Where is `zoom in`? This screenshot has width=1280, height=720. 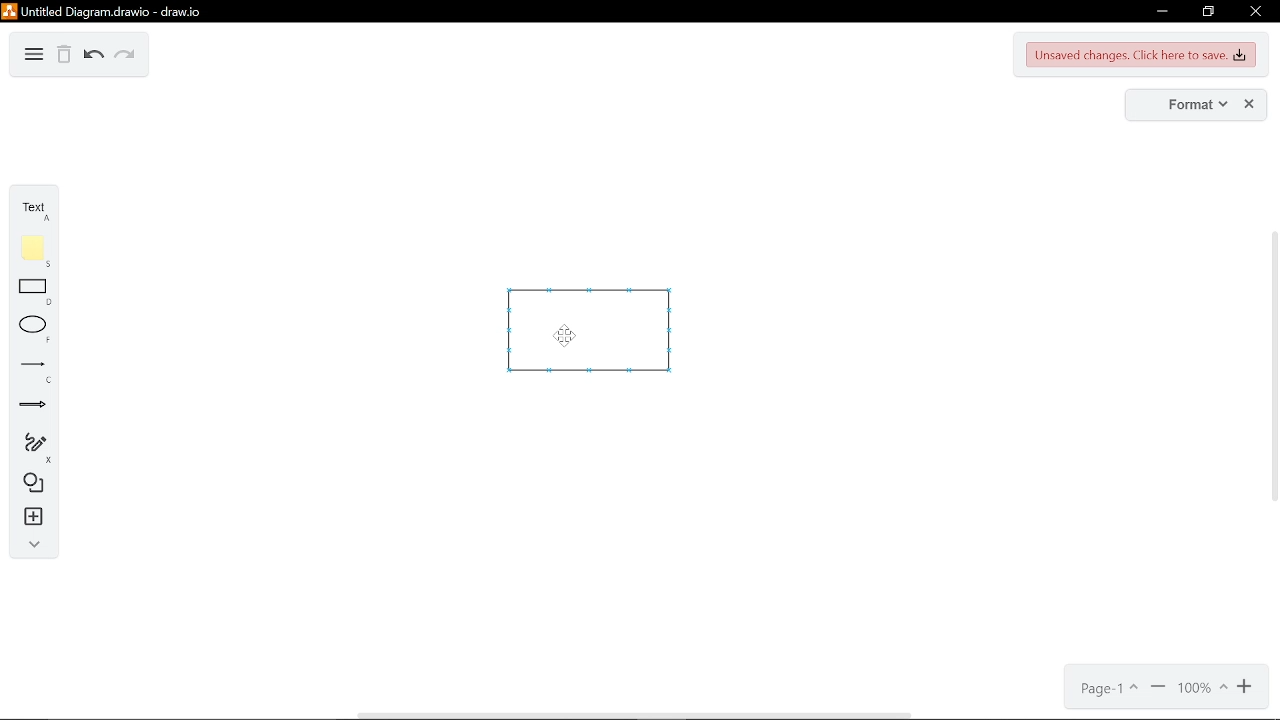 zoom in is located at coordinates (1247, 687).